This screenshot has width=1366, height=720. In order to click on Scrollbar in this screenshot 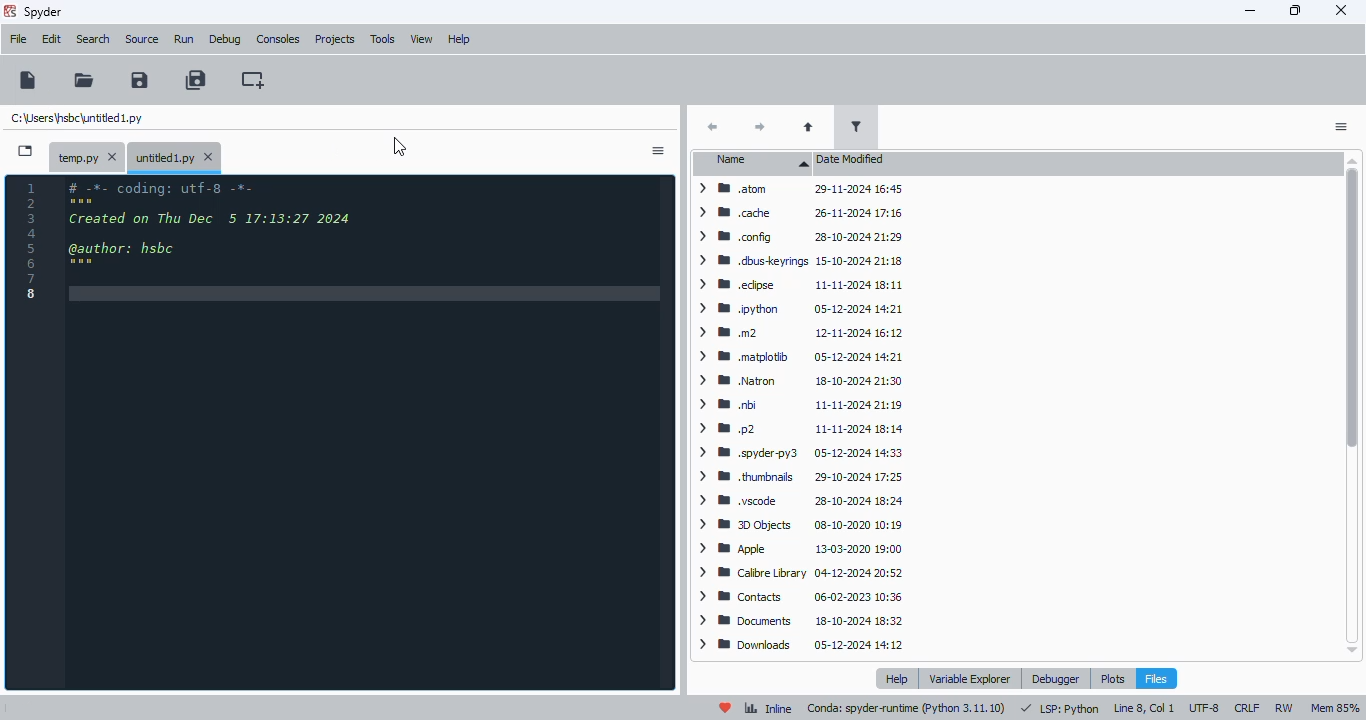, I will do `click(1355, 407)`.